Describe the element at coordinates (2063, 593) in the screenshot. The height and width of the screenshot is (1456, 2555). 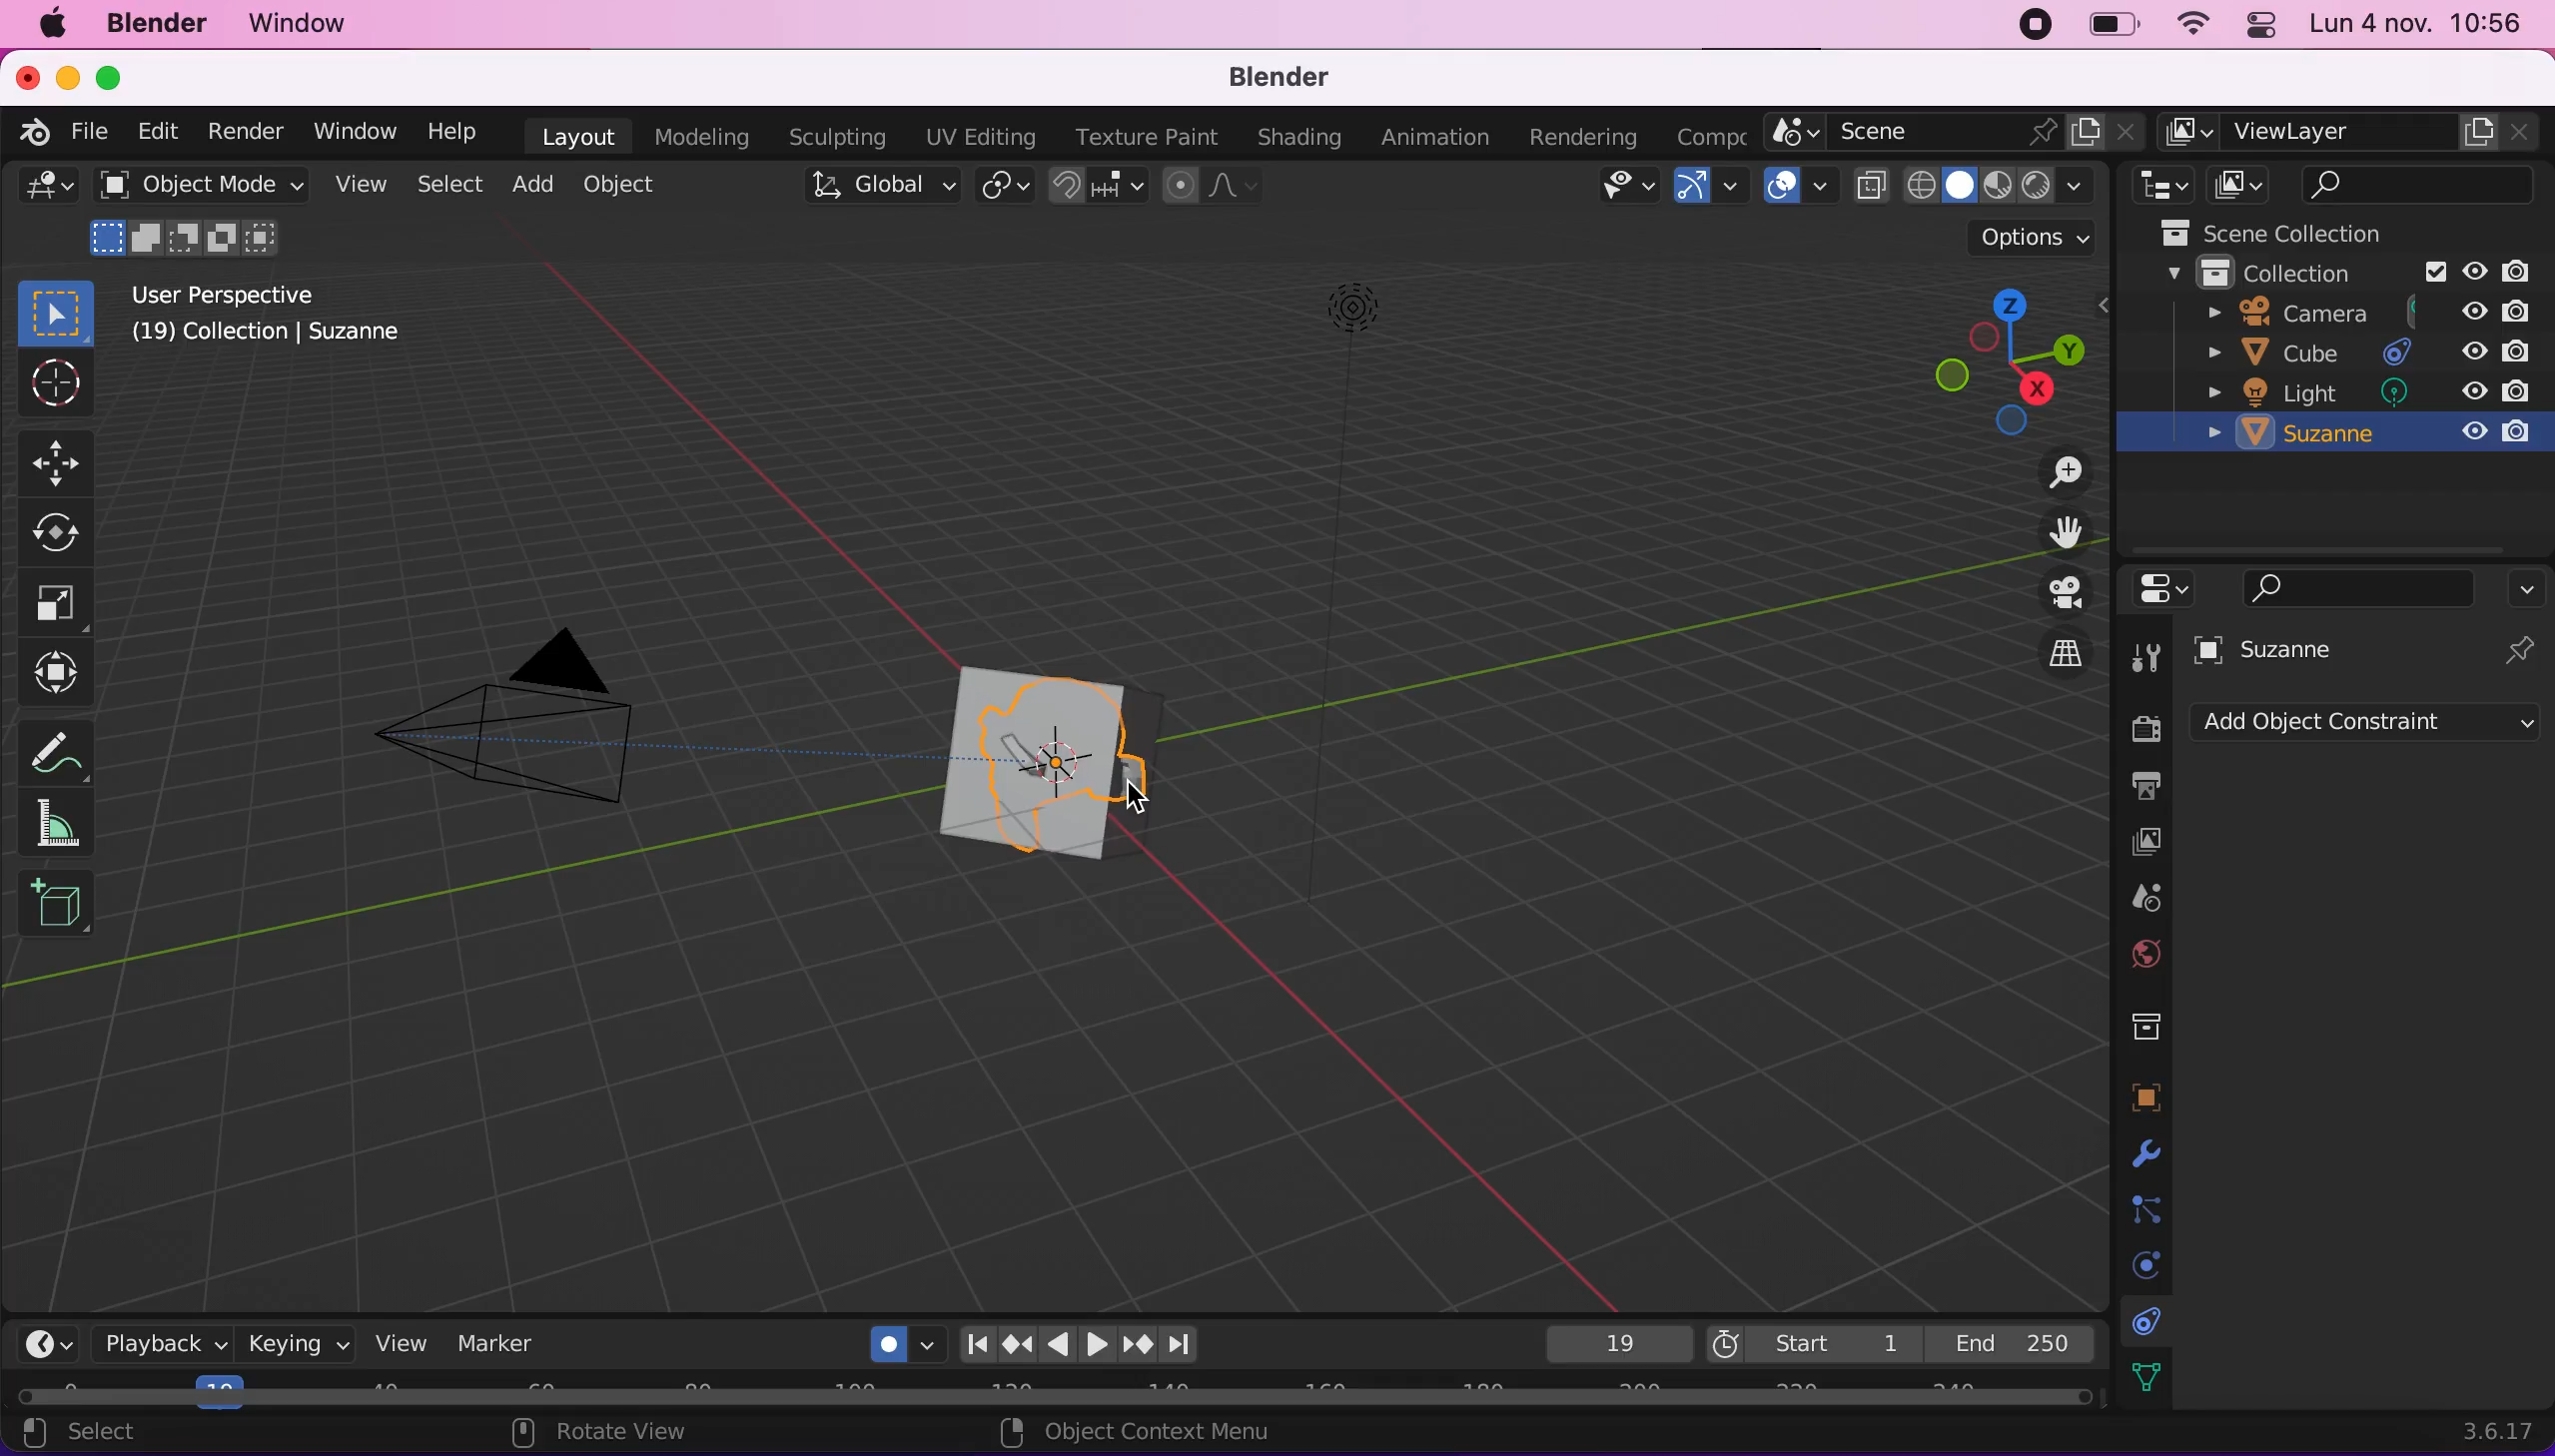
I see `toggle the view` at that location.